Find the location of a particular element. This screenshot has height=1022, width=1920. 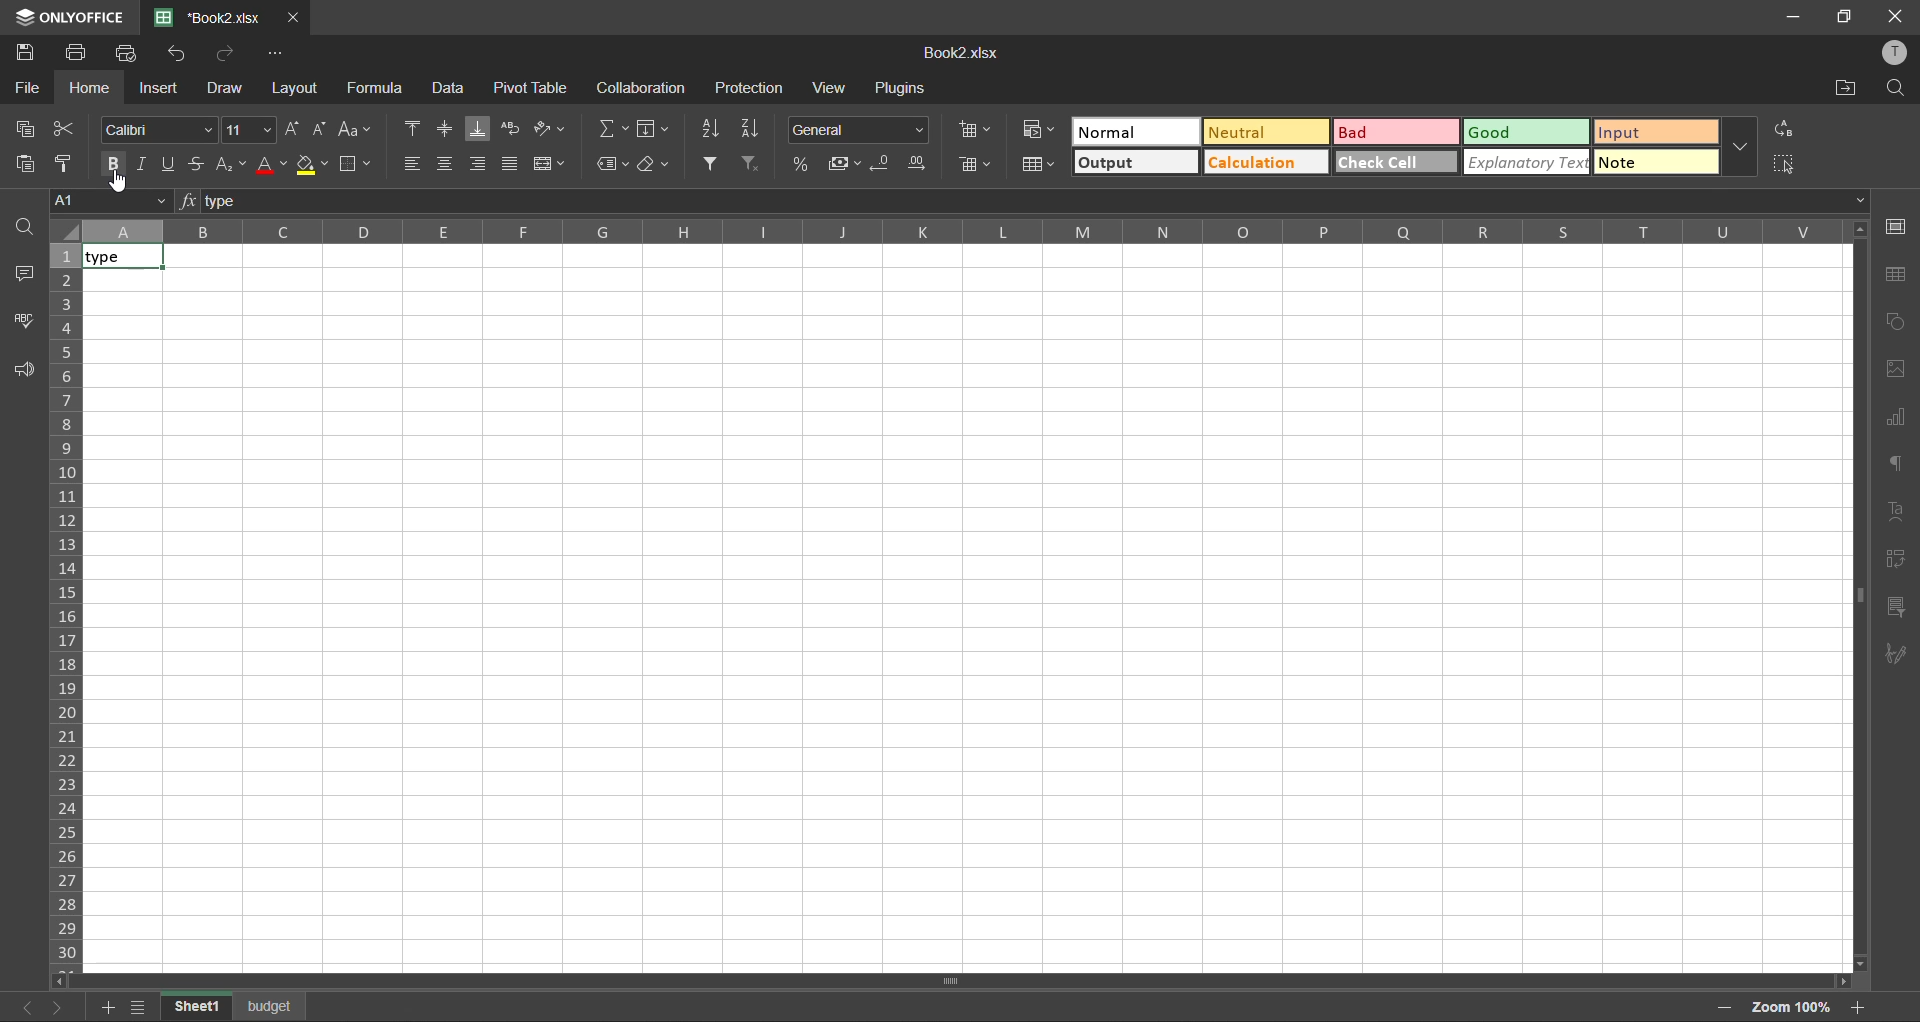

Book2.xlsx is located at coordinates (955, 55).